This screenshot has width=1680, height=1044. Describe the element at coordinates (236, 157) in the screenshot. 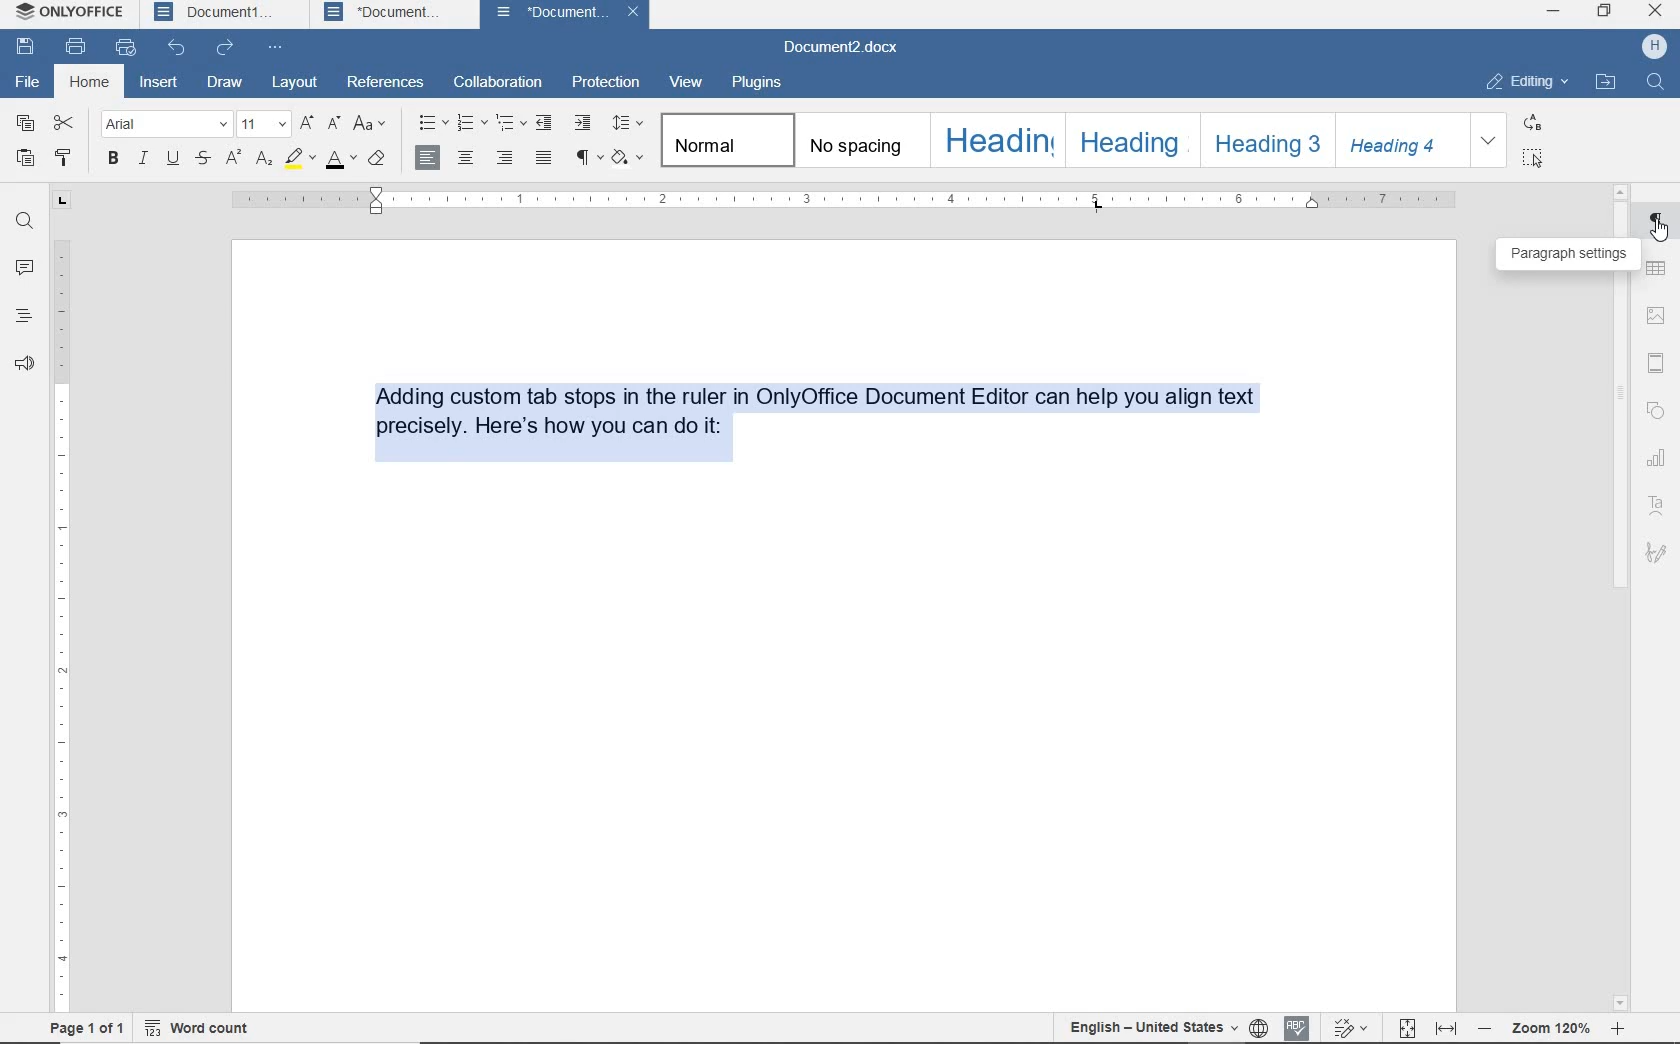

I see `superscript` at that location.